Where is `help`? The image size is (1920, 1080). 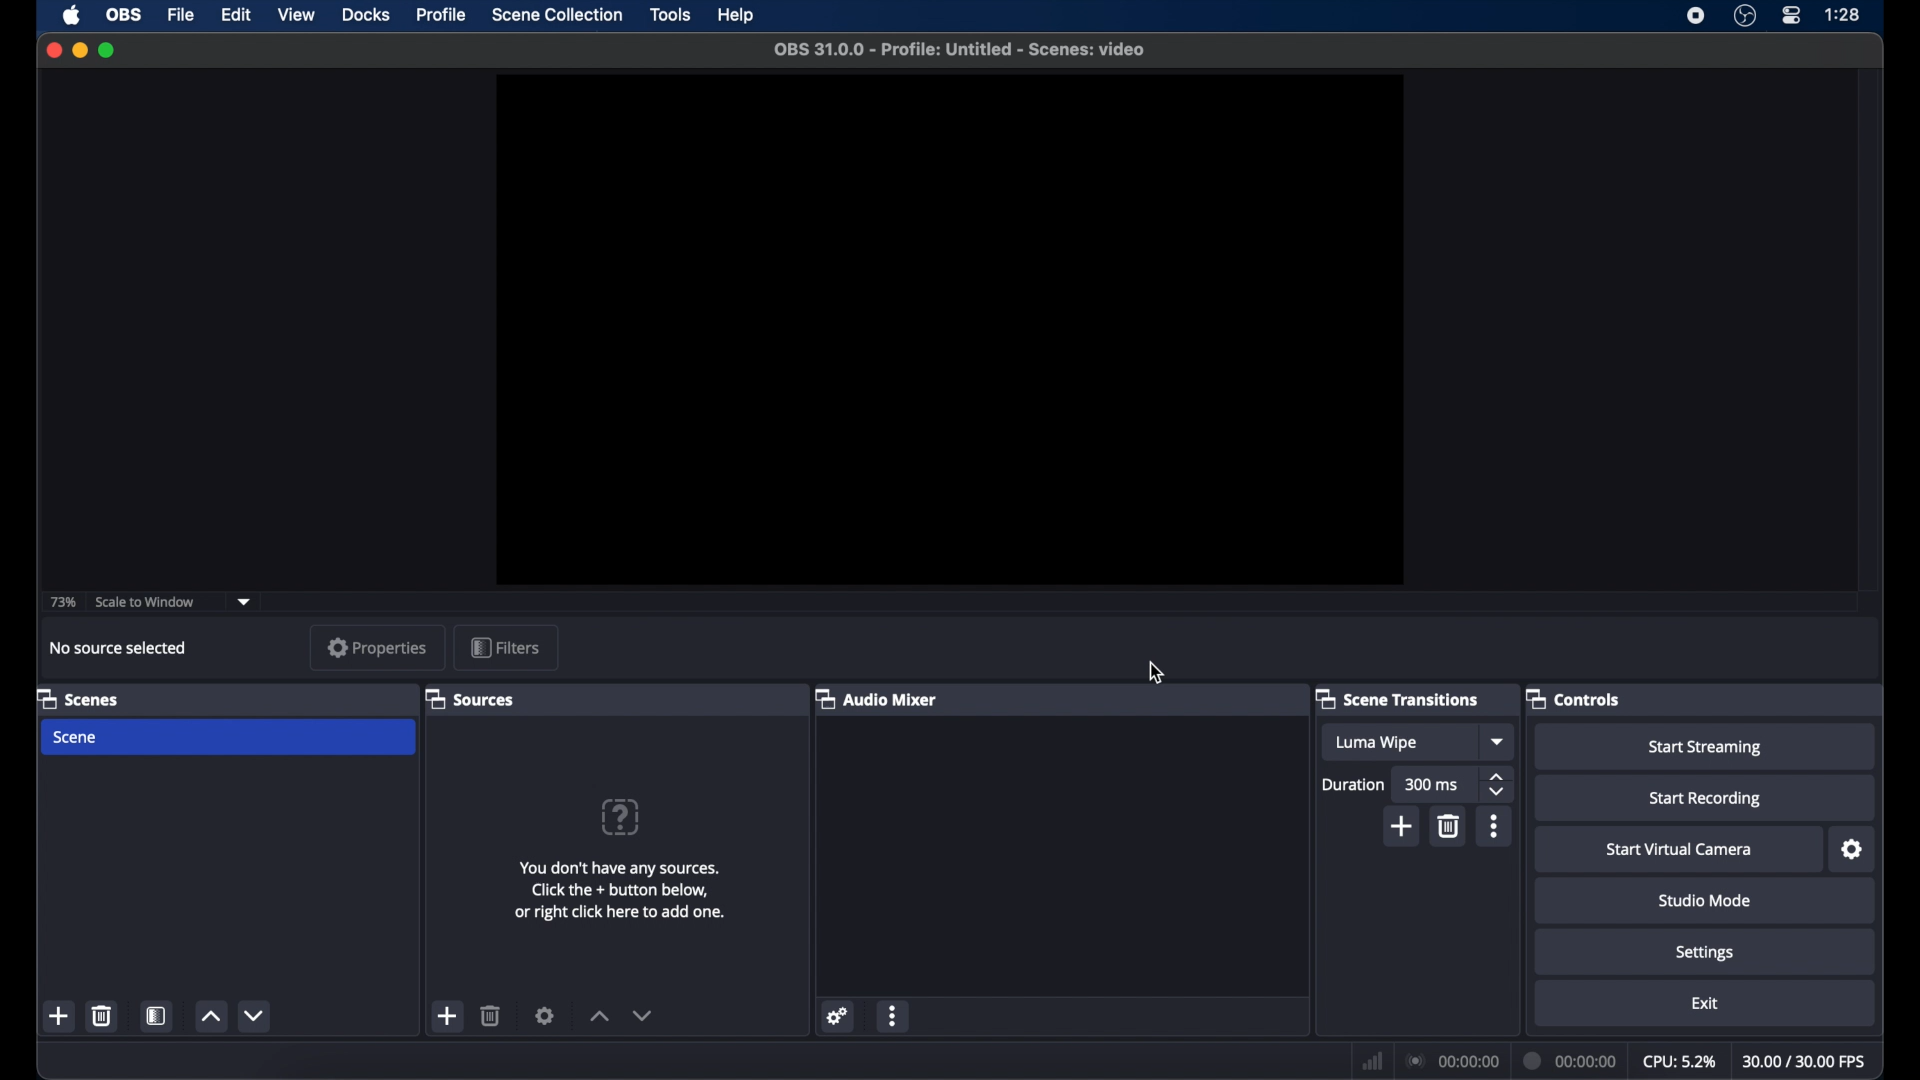 help is located at coordinates (738, 16).